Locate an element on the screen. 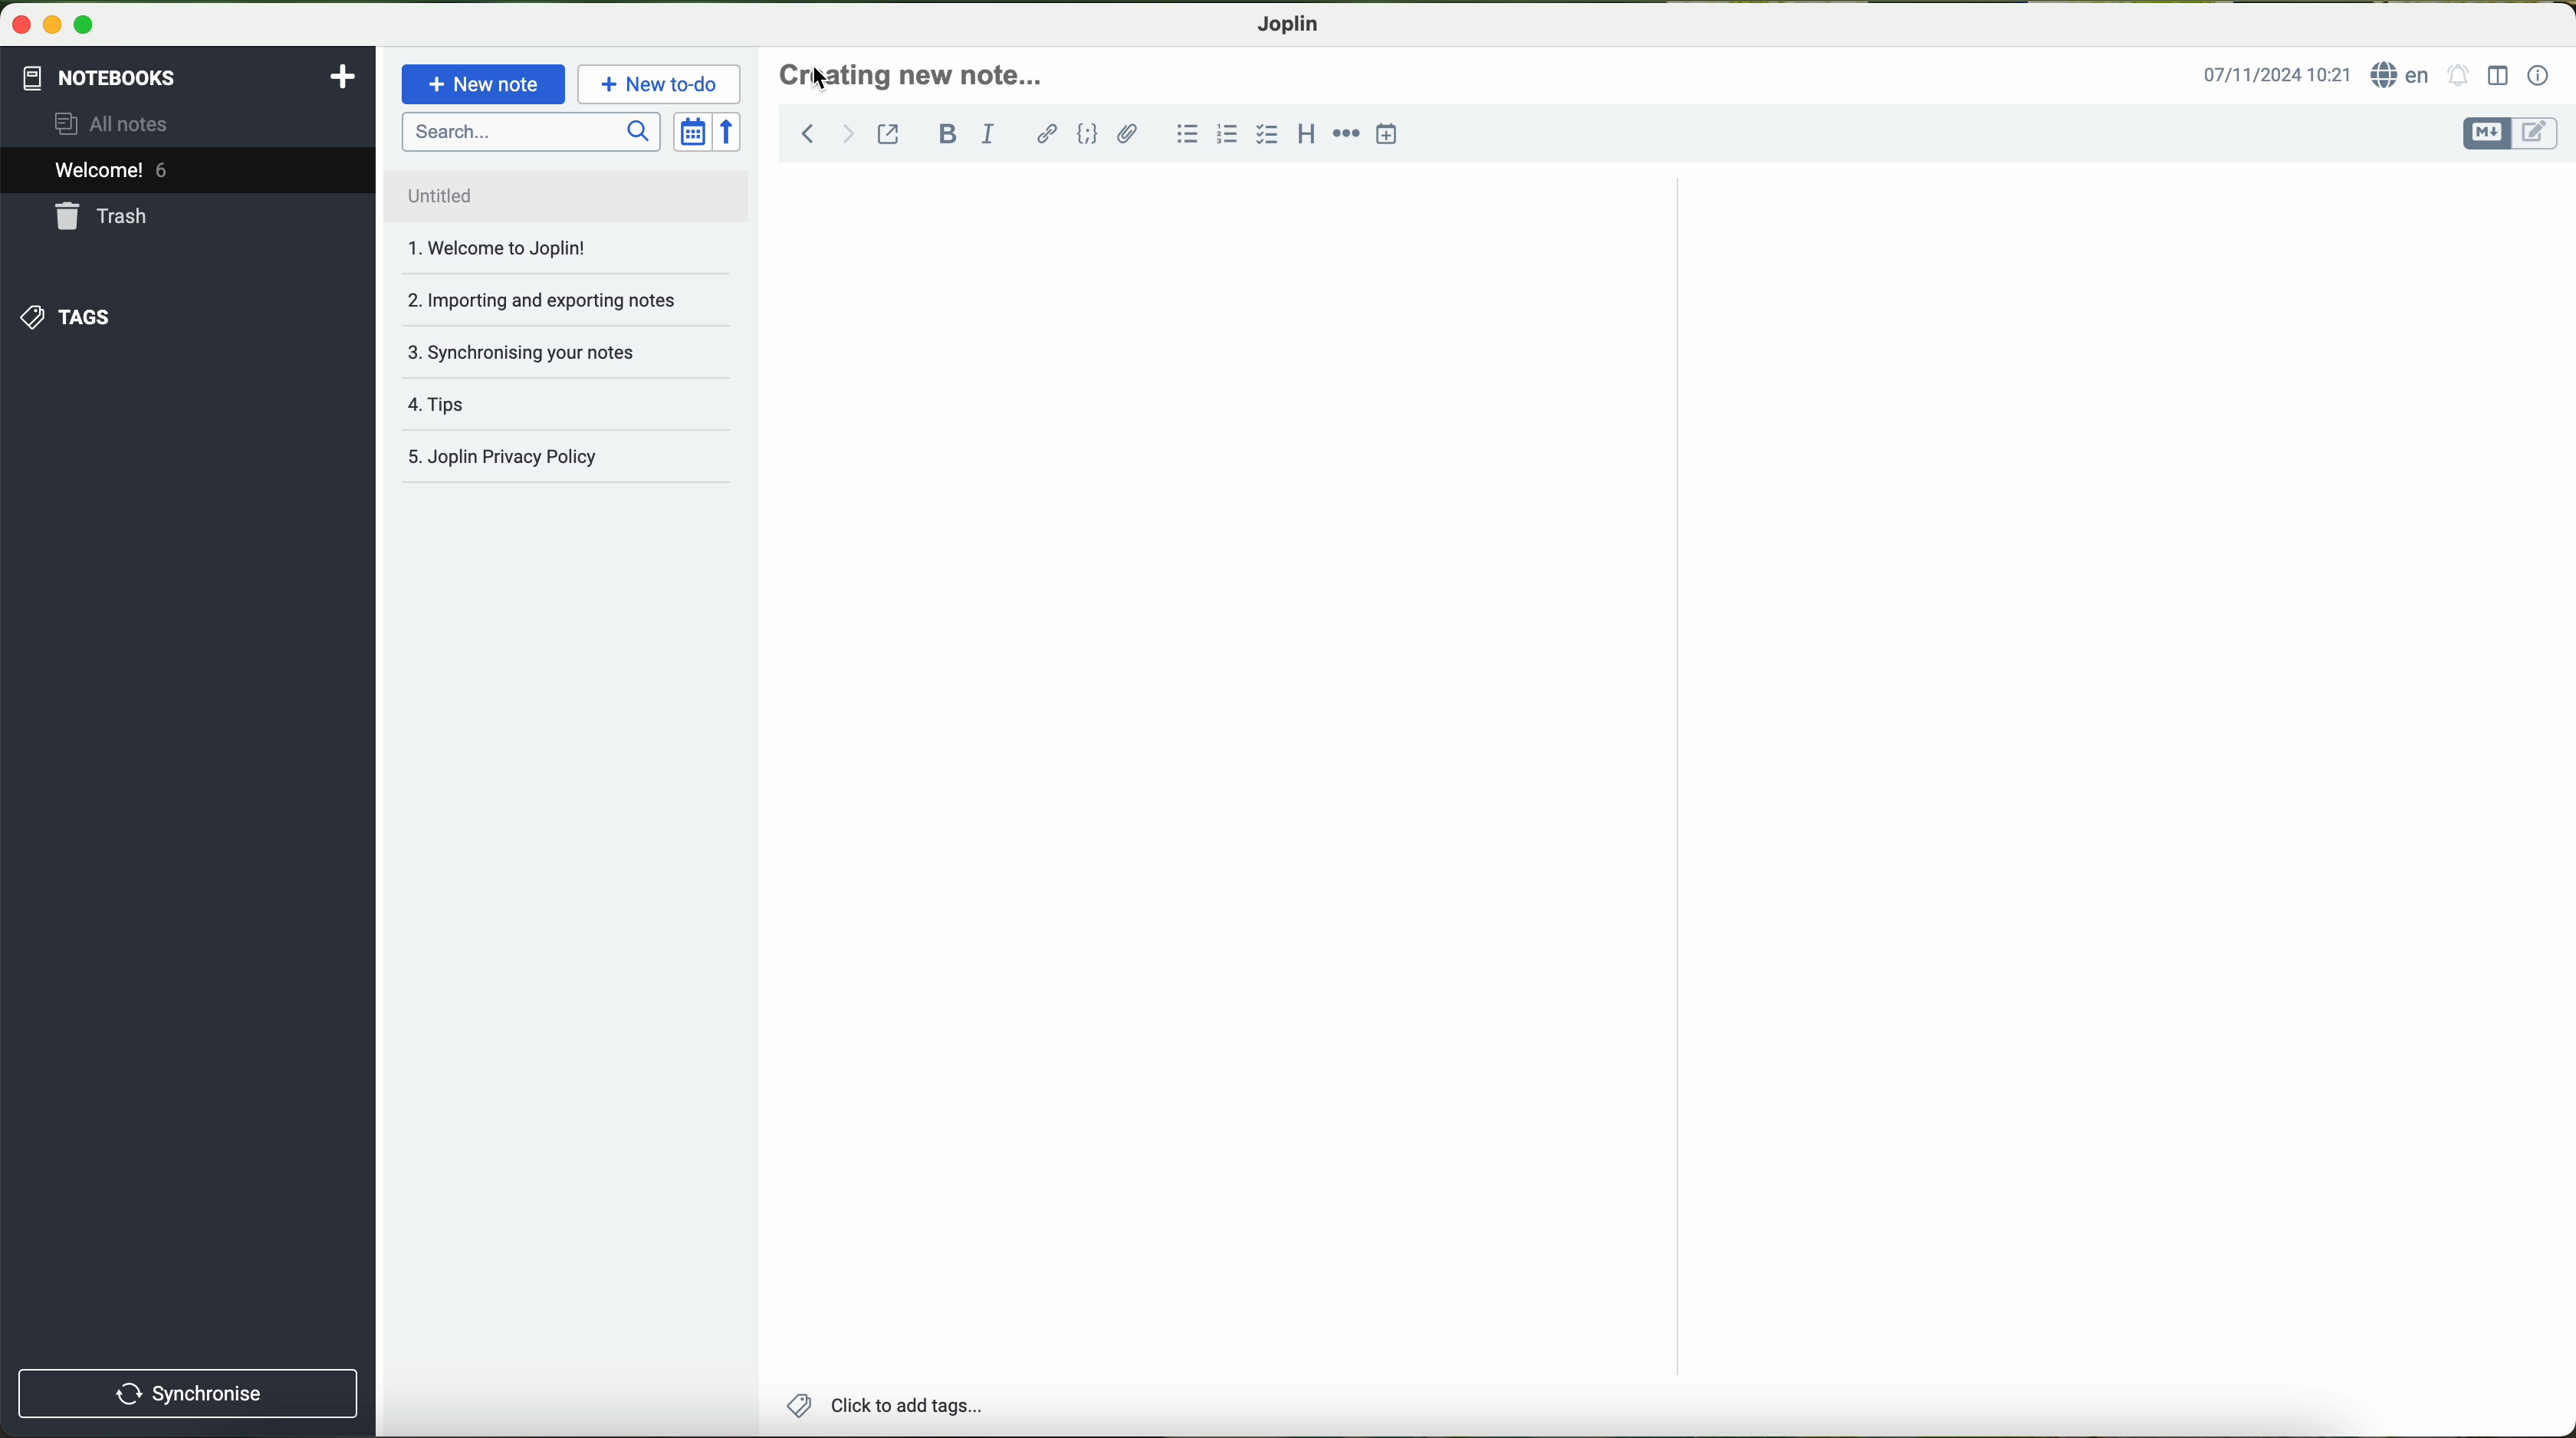 Image resolution: width=2576 pixels, height=1438 pixels. checkbox is located at coordinates (1268, 136).